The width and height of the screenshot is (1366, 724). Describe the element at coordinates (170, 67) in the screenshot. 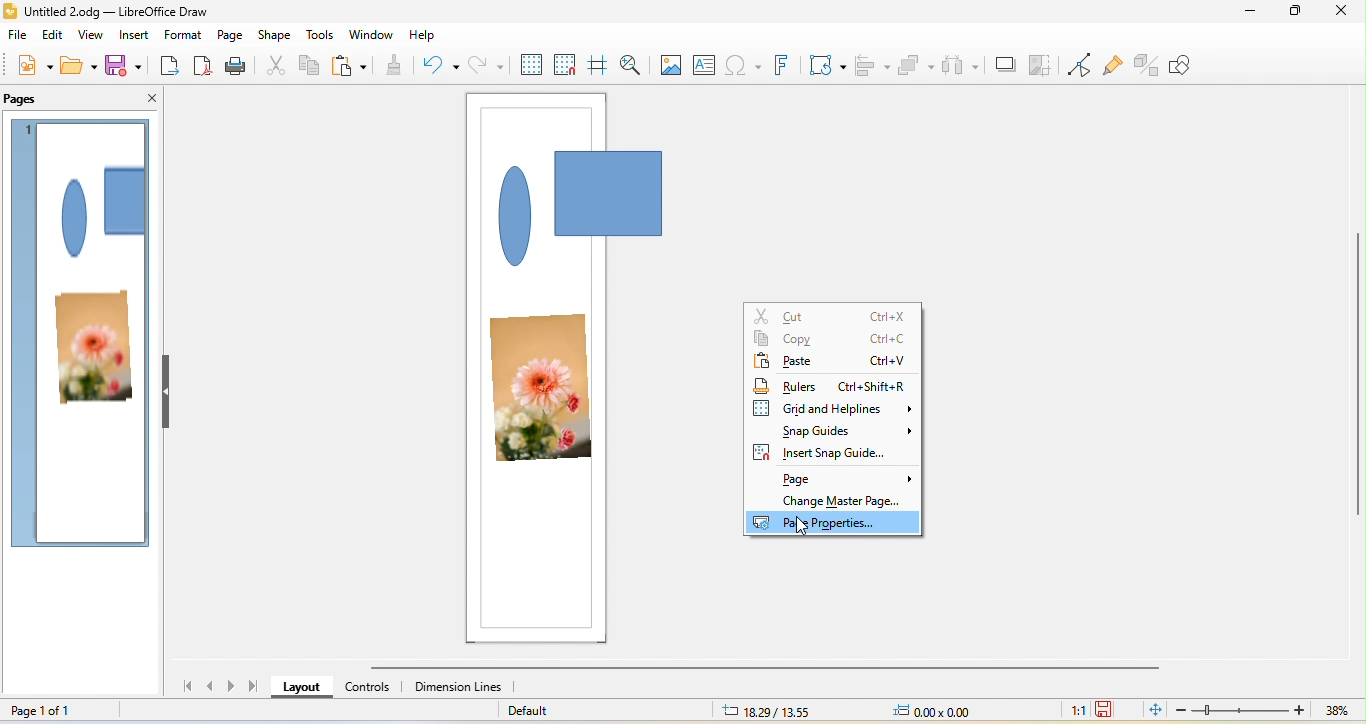

I see `export` at that location.